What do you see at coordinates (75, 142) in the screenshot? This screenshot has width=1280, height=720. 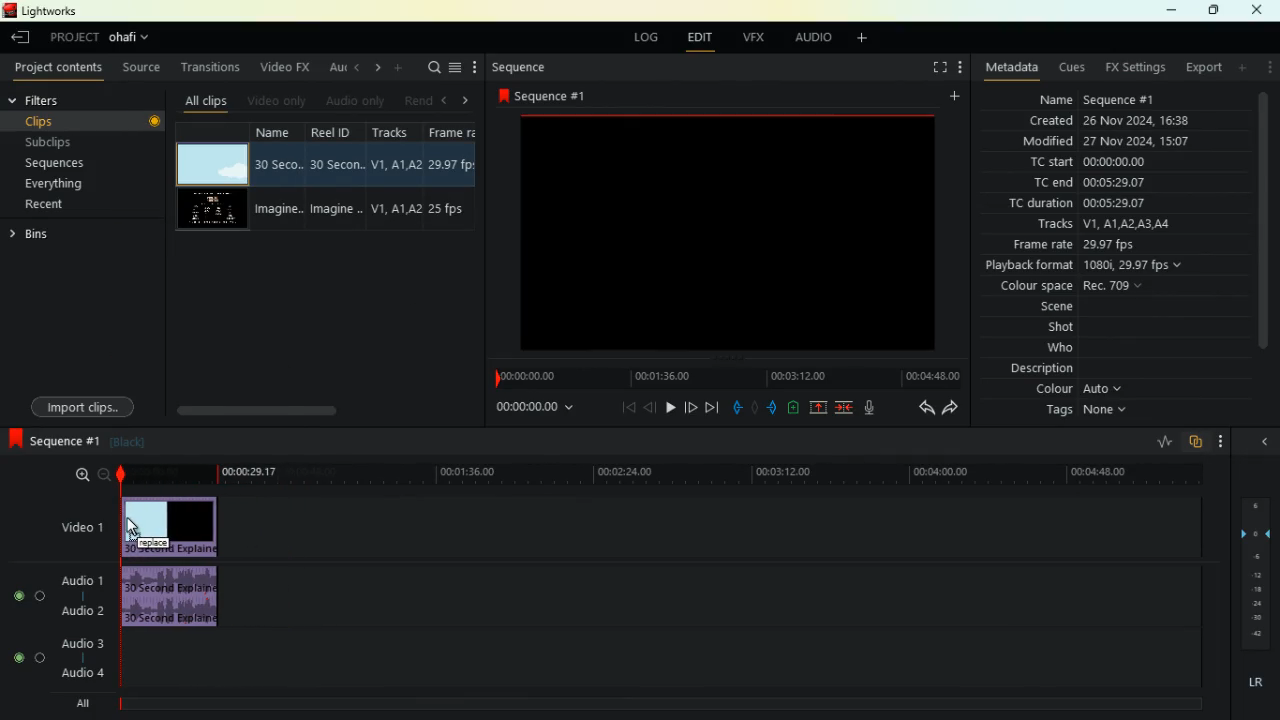 I see `subclips` at bounding box center [75, 142].